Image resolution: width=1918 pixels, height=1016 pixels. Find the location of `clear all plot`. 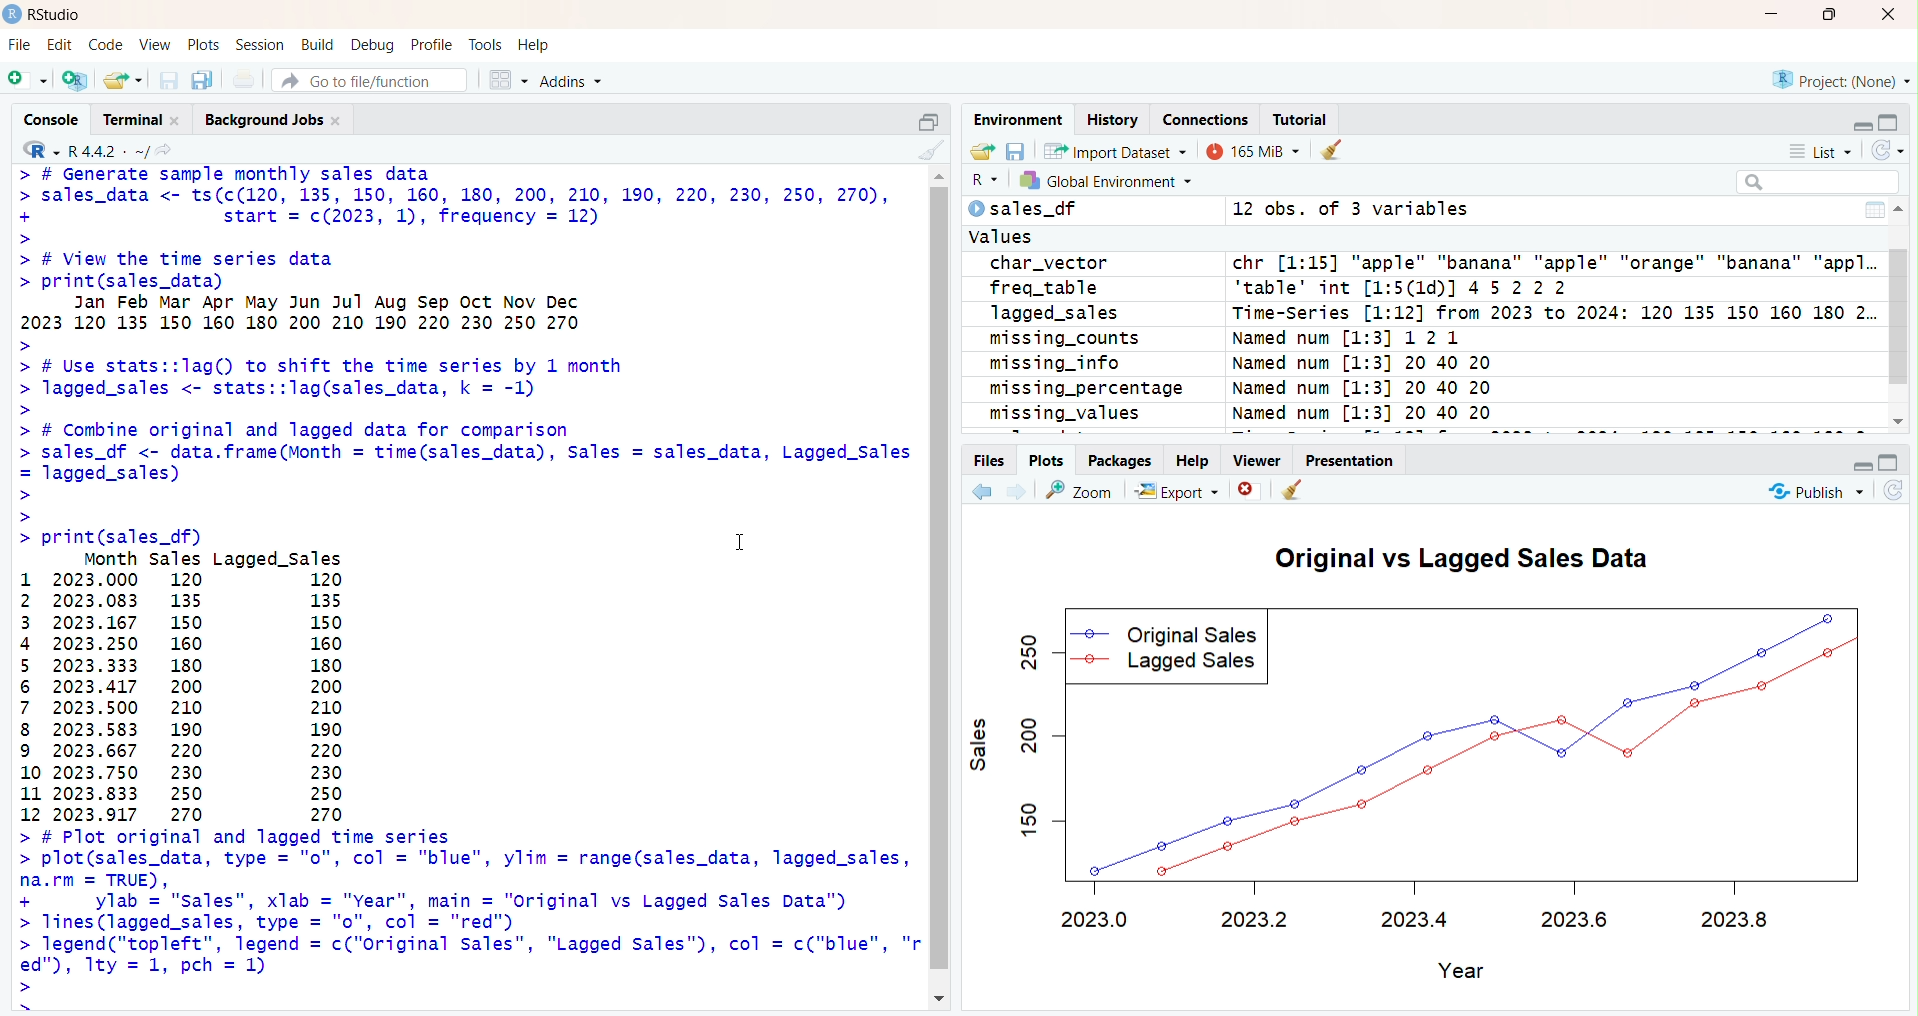

clear all plot is located at coordinates (1295, 492).